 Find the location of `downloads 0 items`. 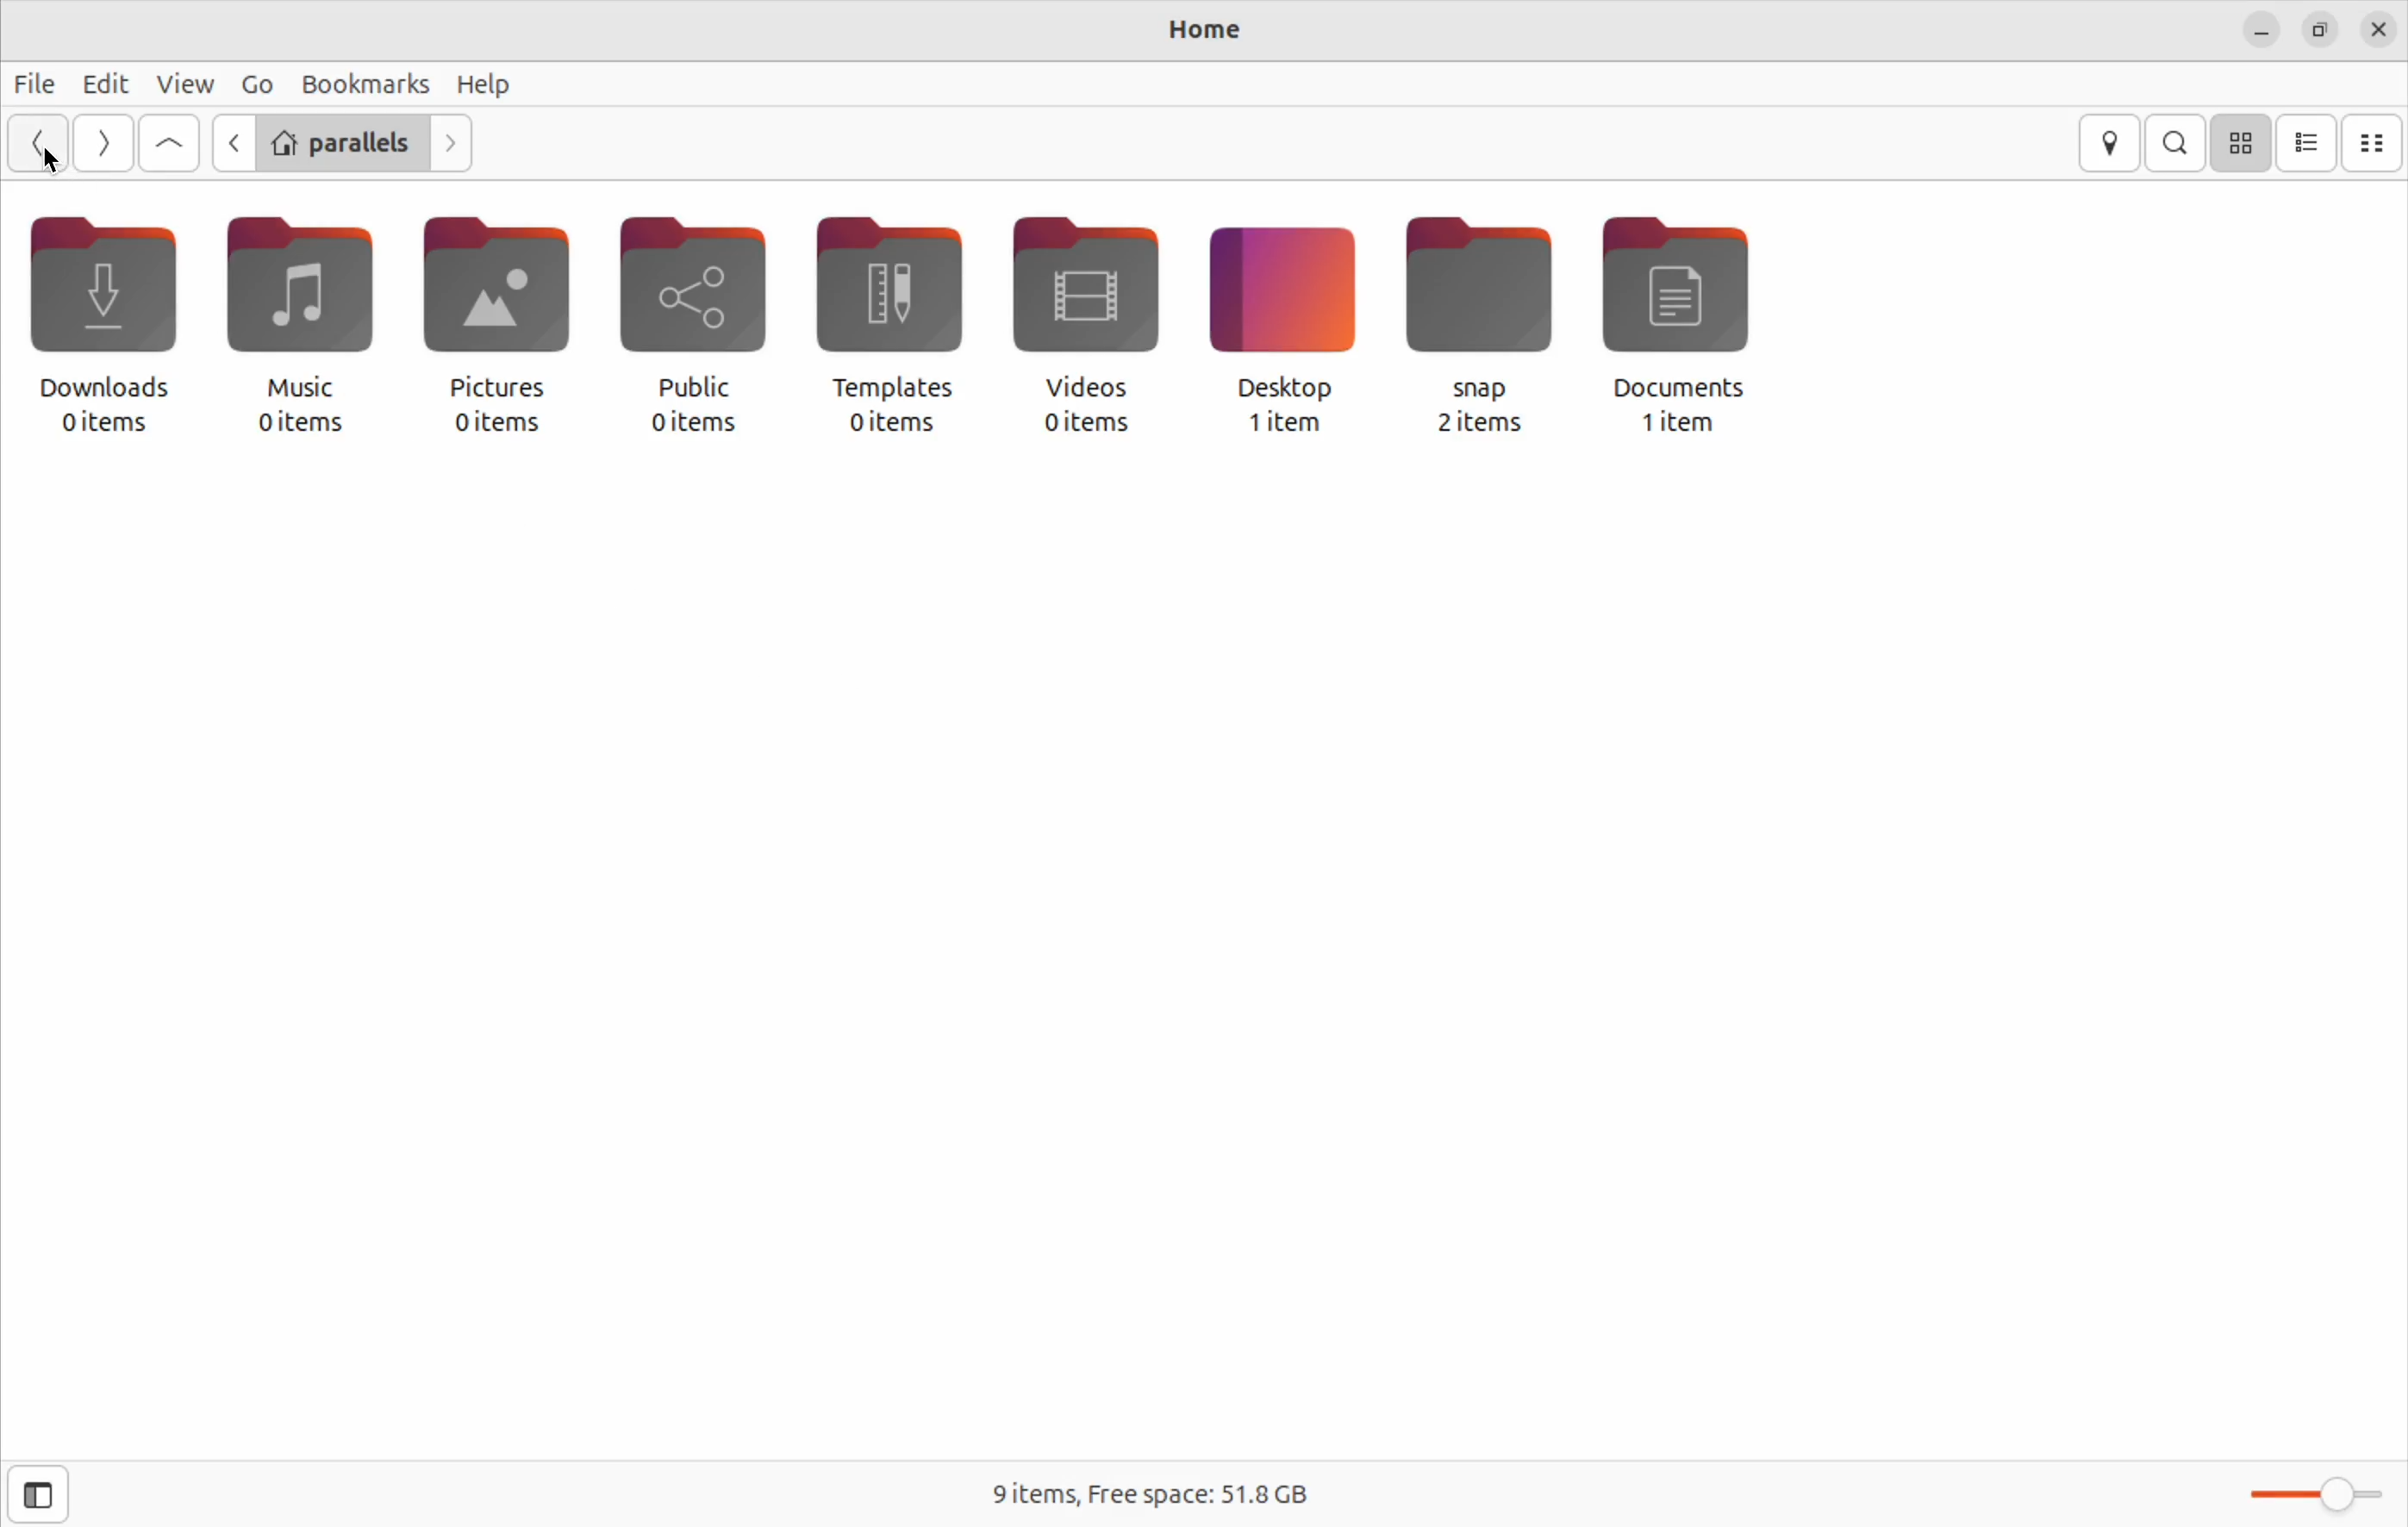

downloads 0 items is located at coordinates (92, 322).